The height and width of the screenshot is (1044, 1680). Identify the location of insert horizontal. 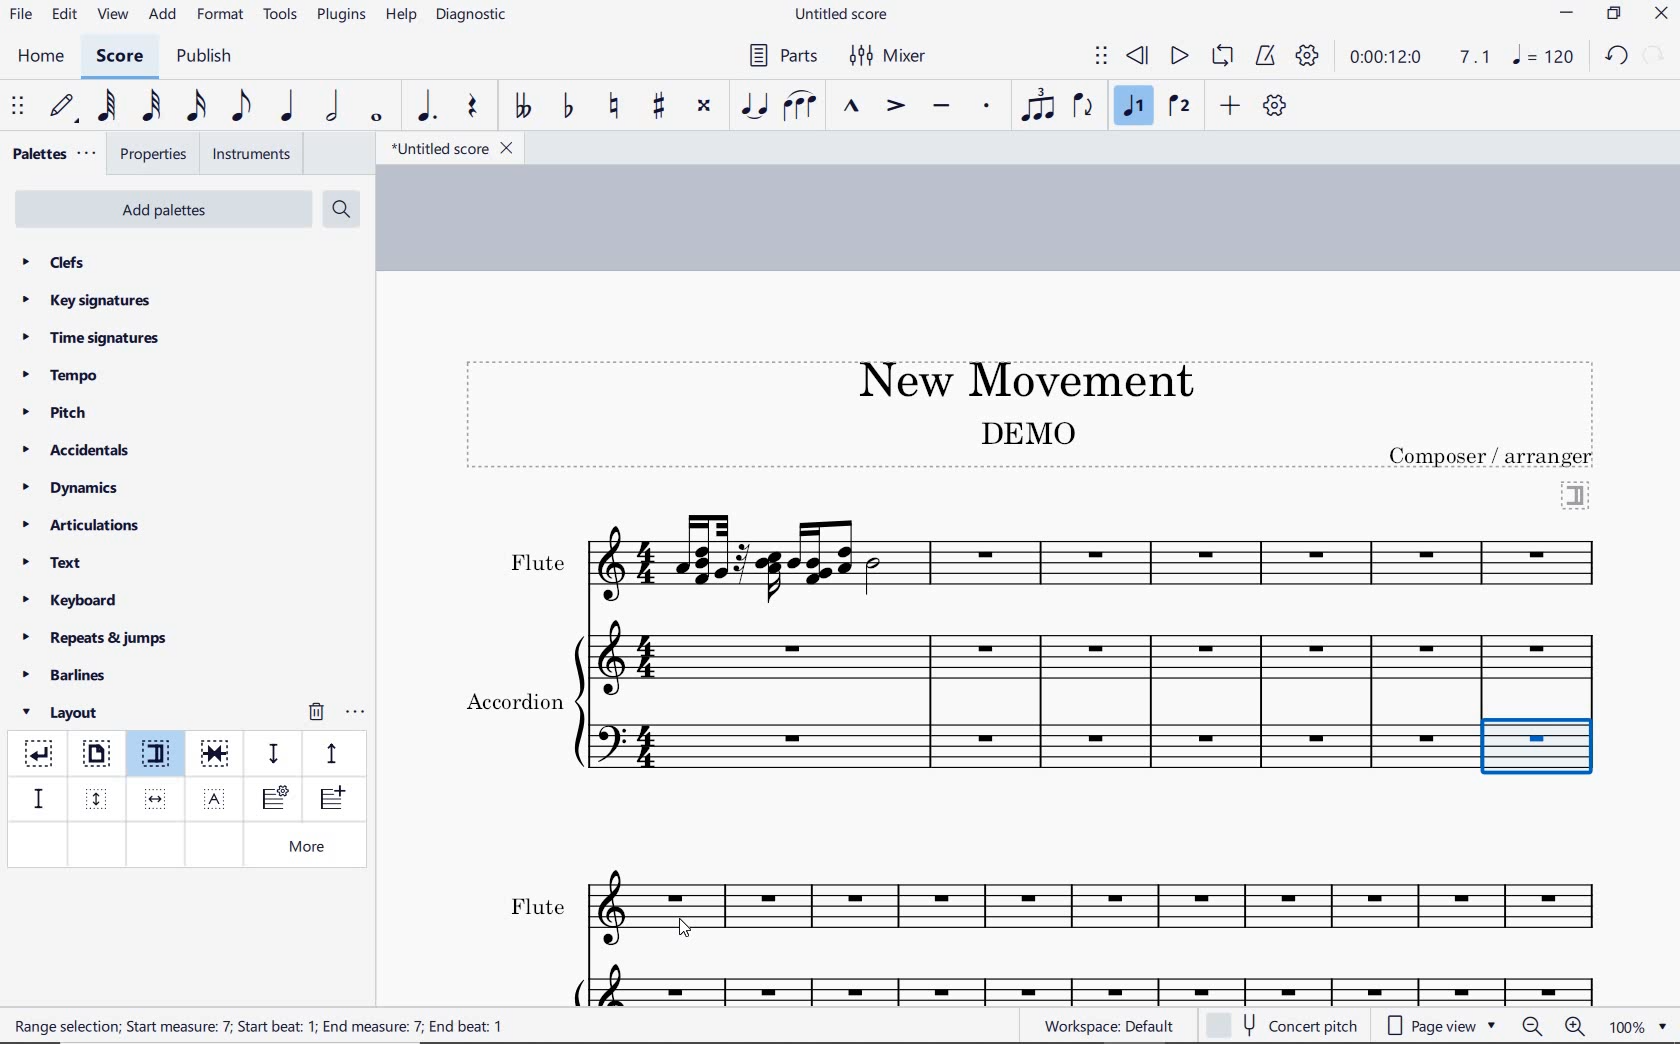
(156, 799).